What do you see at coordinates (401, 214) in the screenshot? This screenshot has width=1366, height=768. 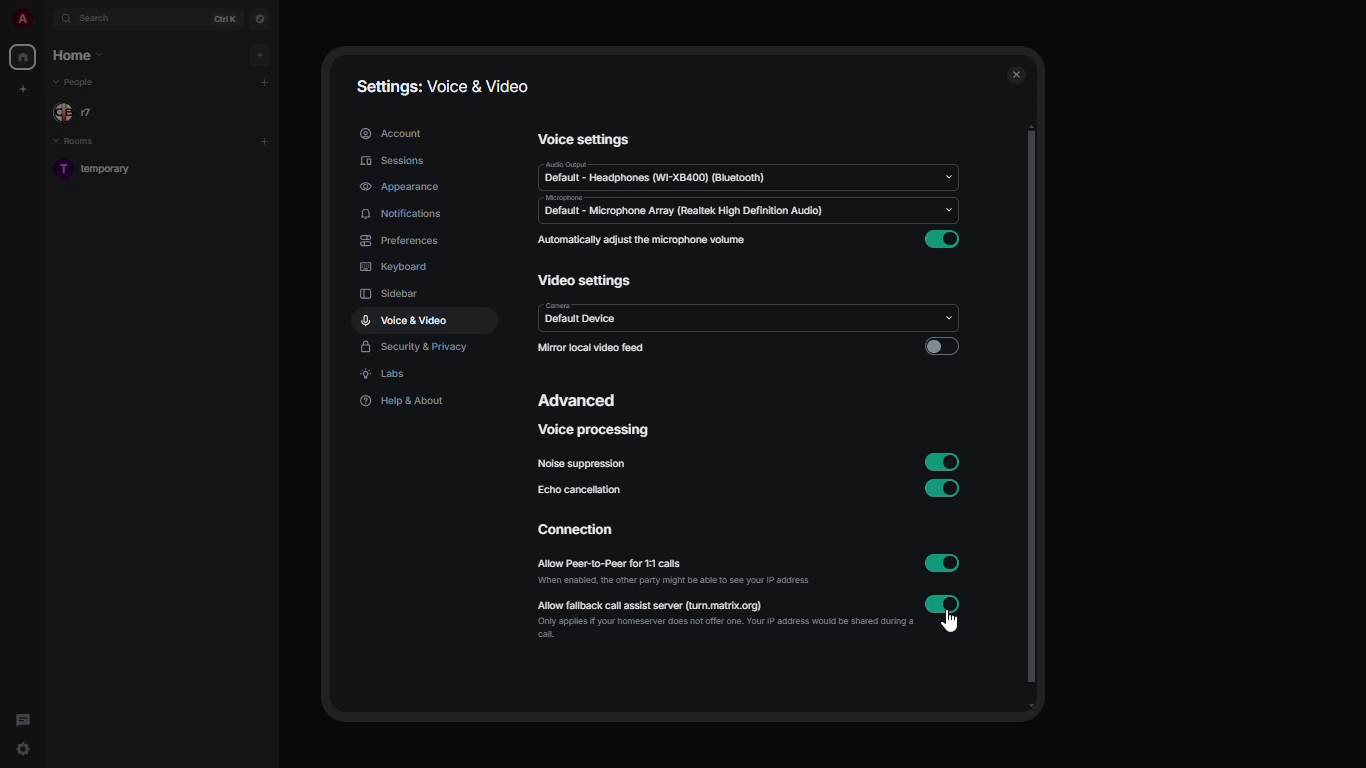 I see `notifications` at bounding box center [401, 214].